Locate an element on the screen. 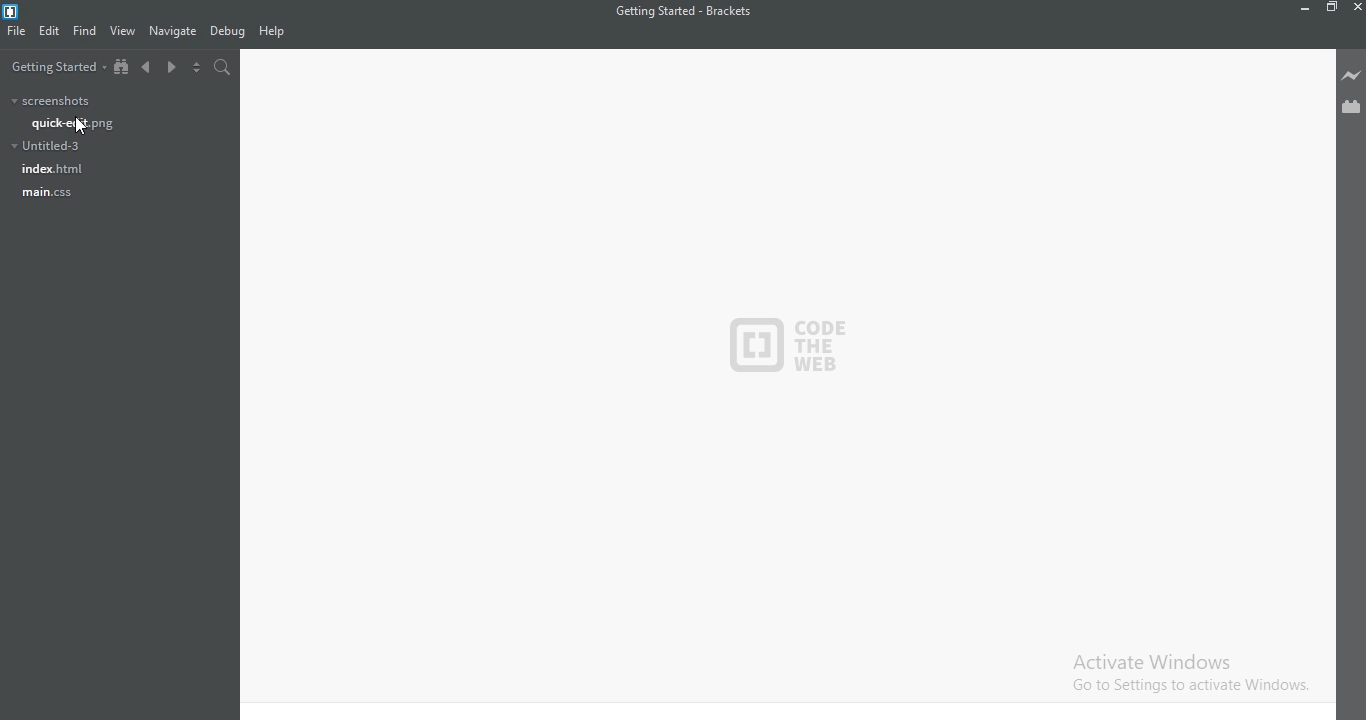 This screenshot has width=1366, height=720. screenshots is located at coordinates (60, 99).